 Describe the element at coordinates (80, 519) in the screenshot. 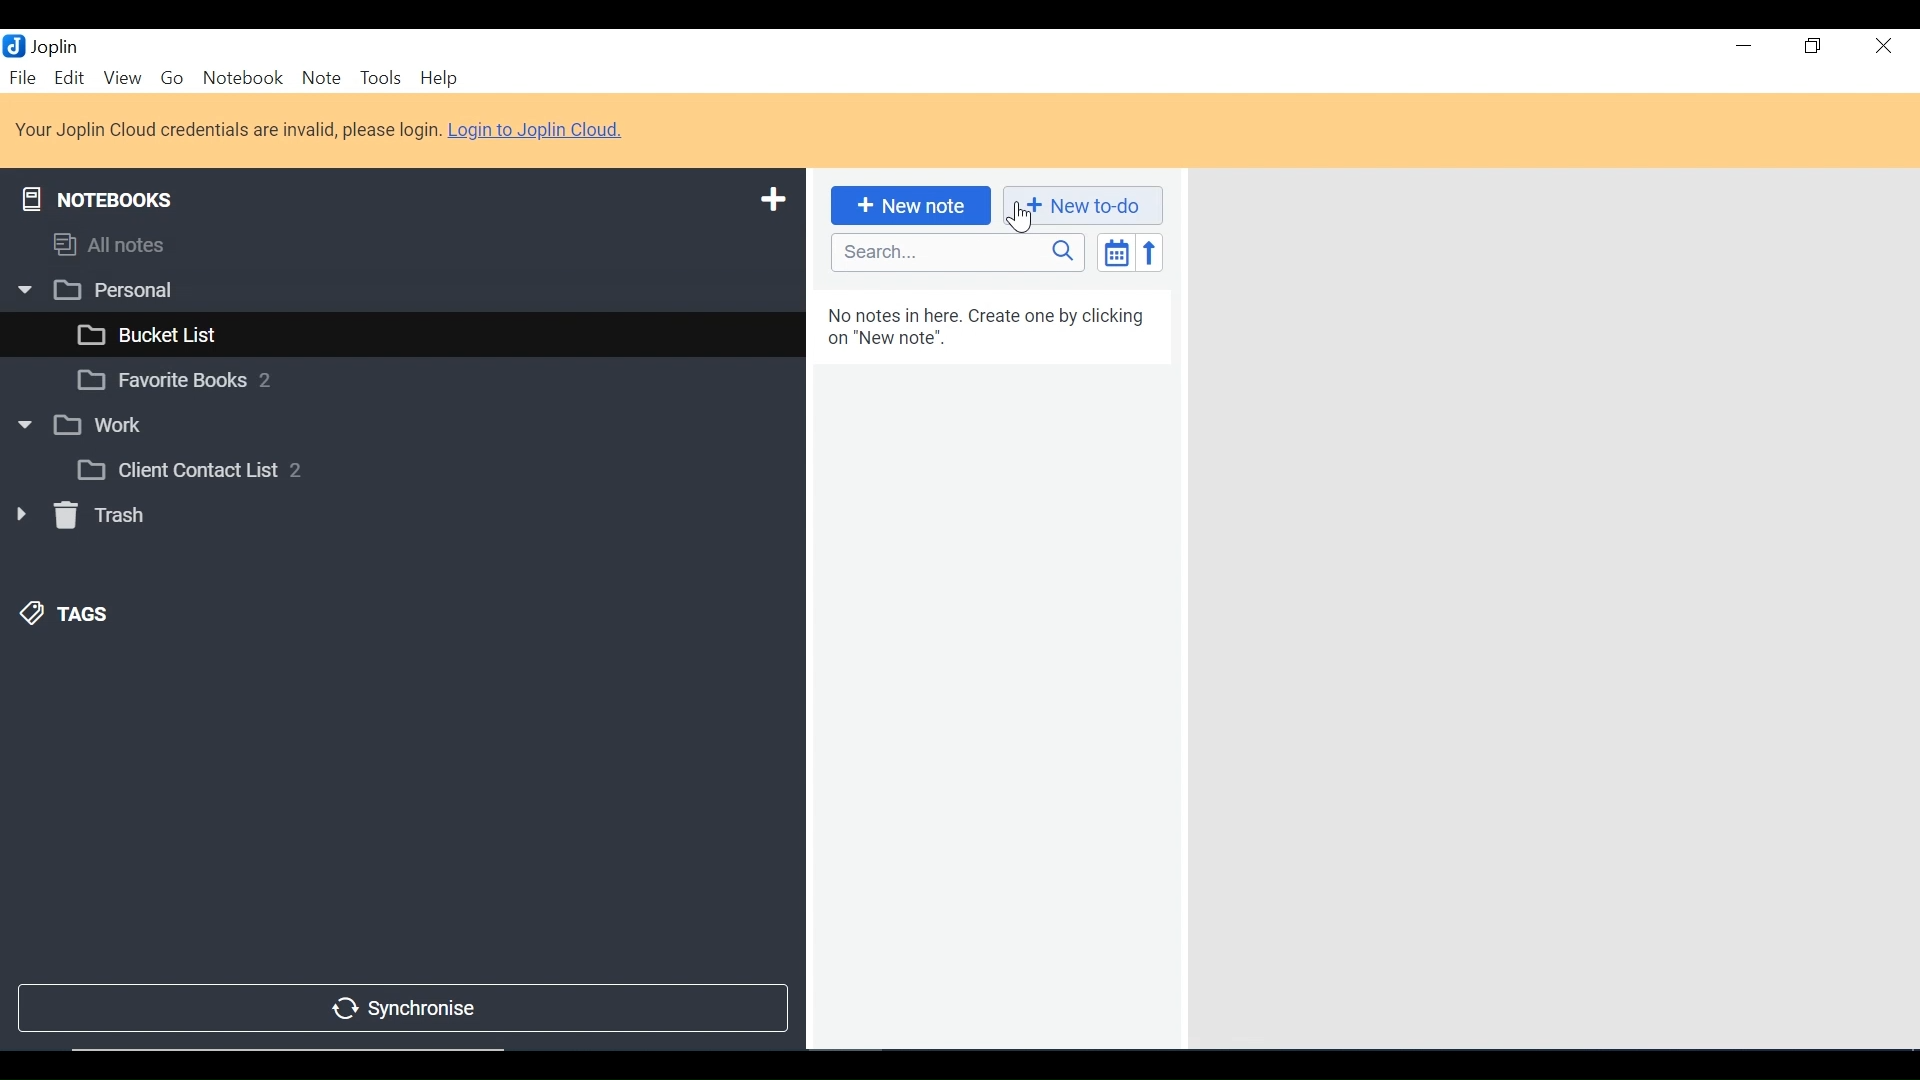

I see `Trash` at that location.